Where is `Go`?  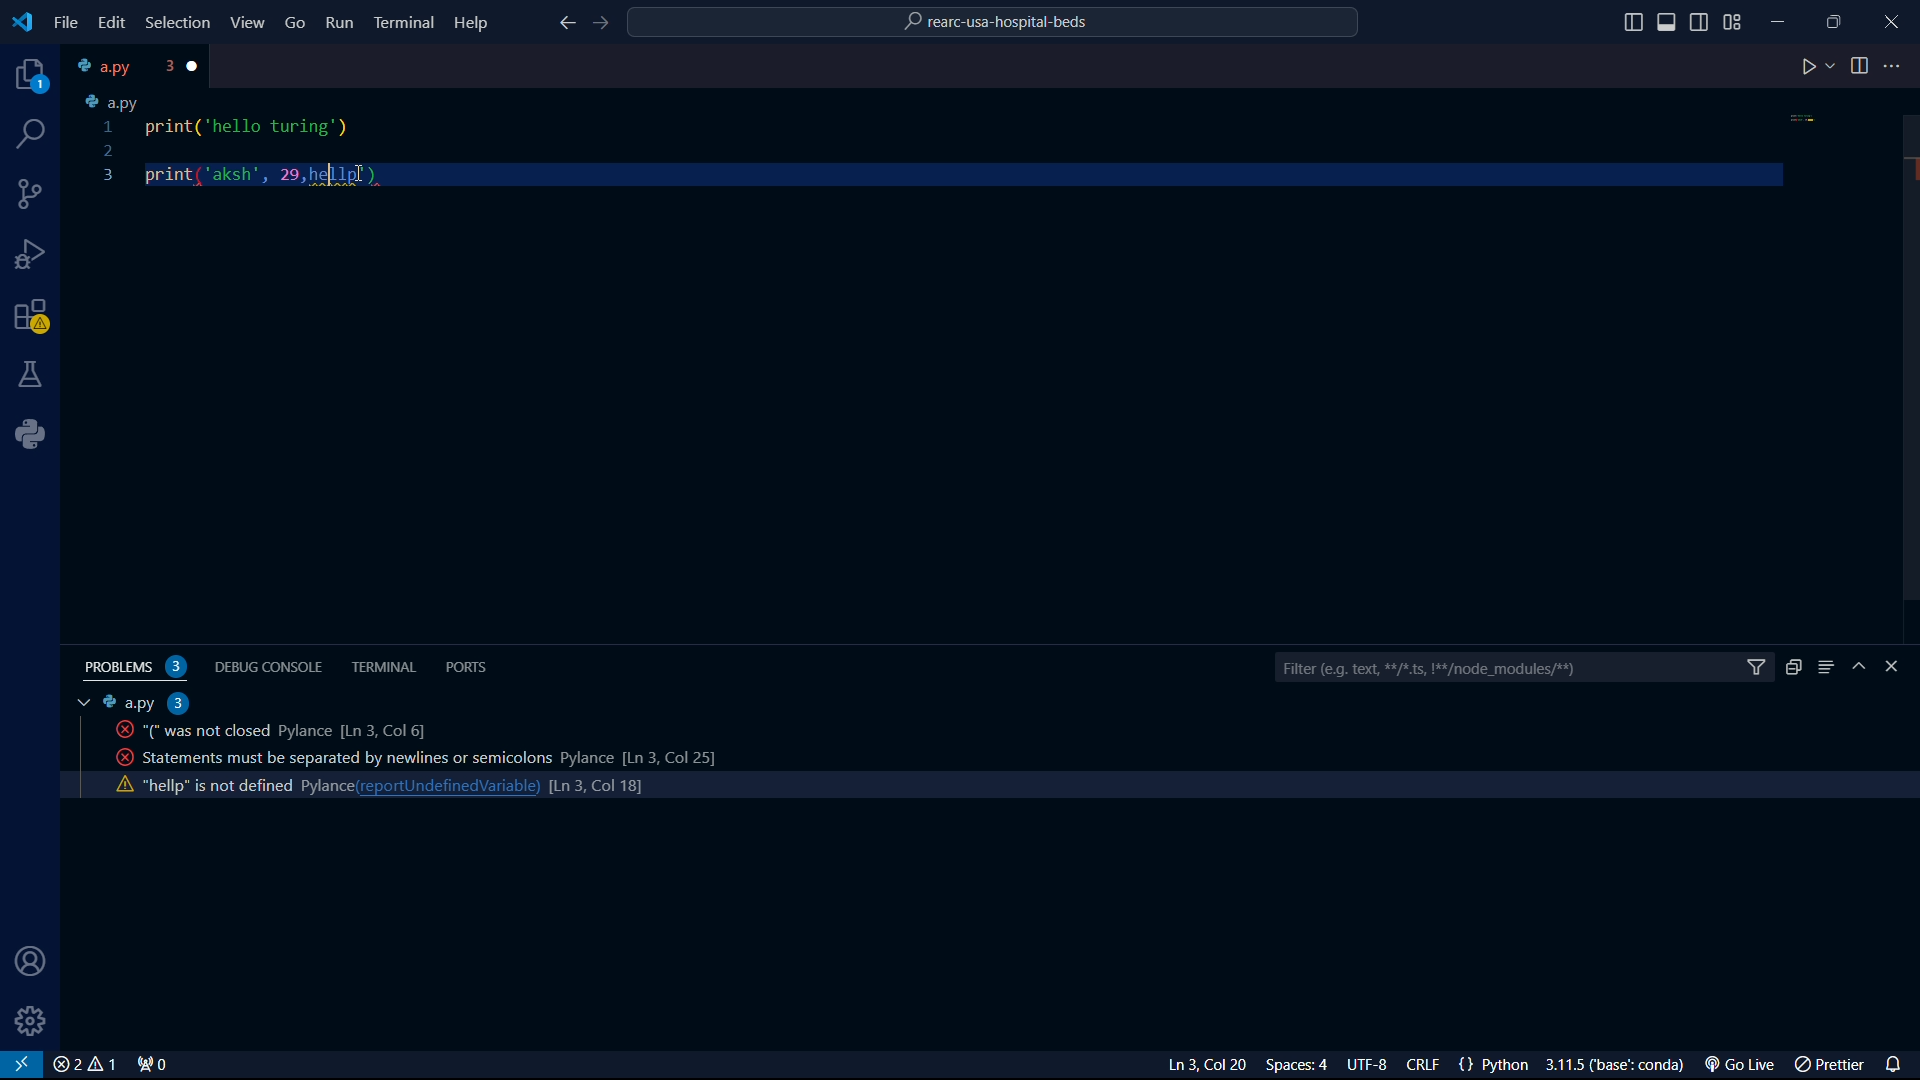 Go is located at coordinates (296, 21).